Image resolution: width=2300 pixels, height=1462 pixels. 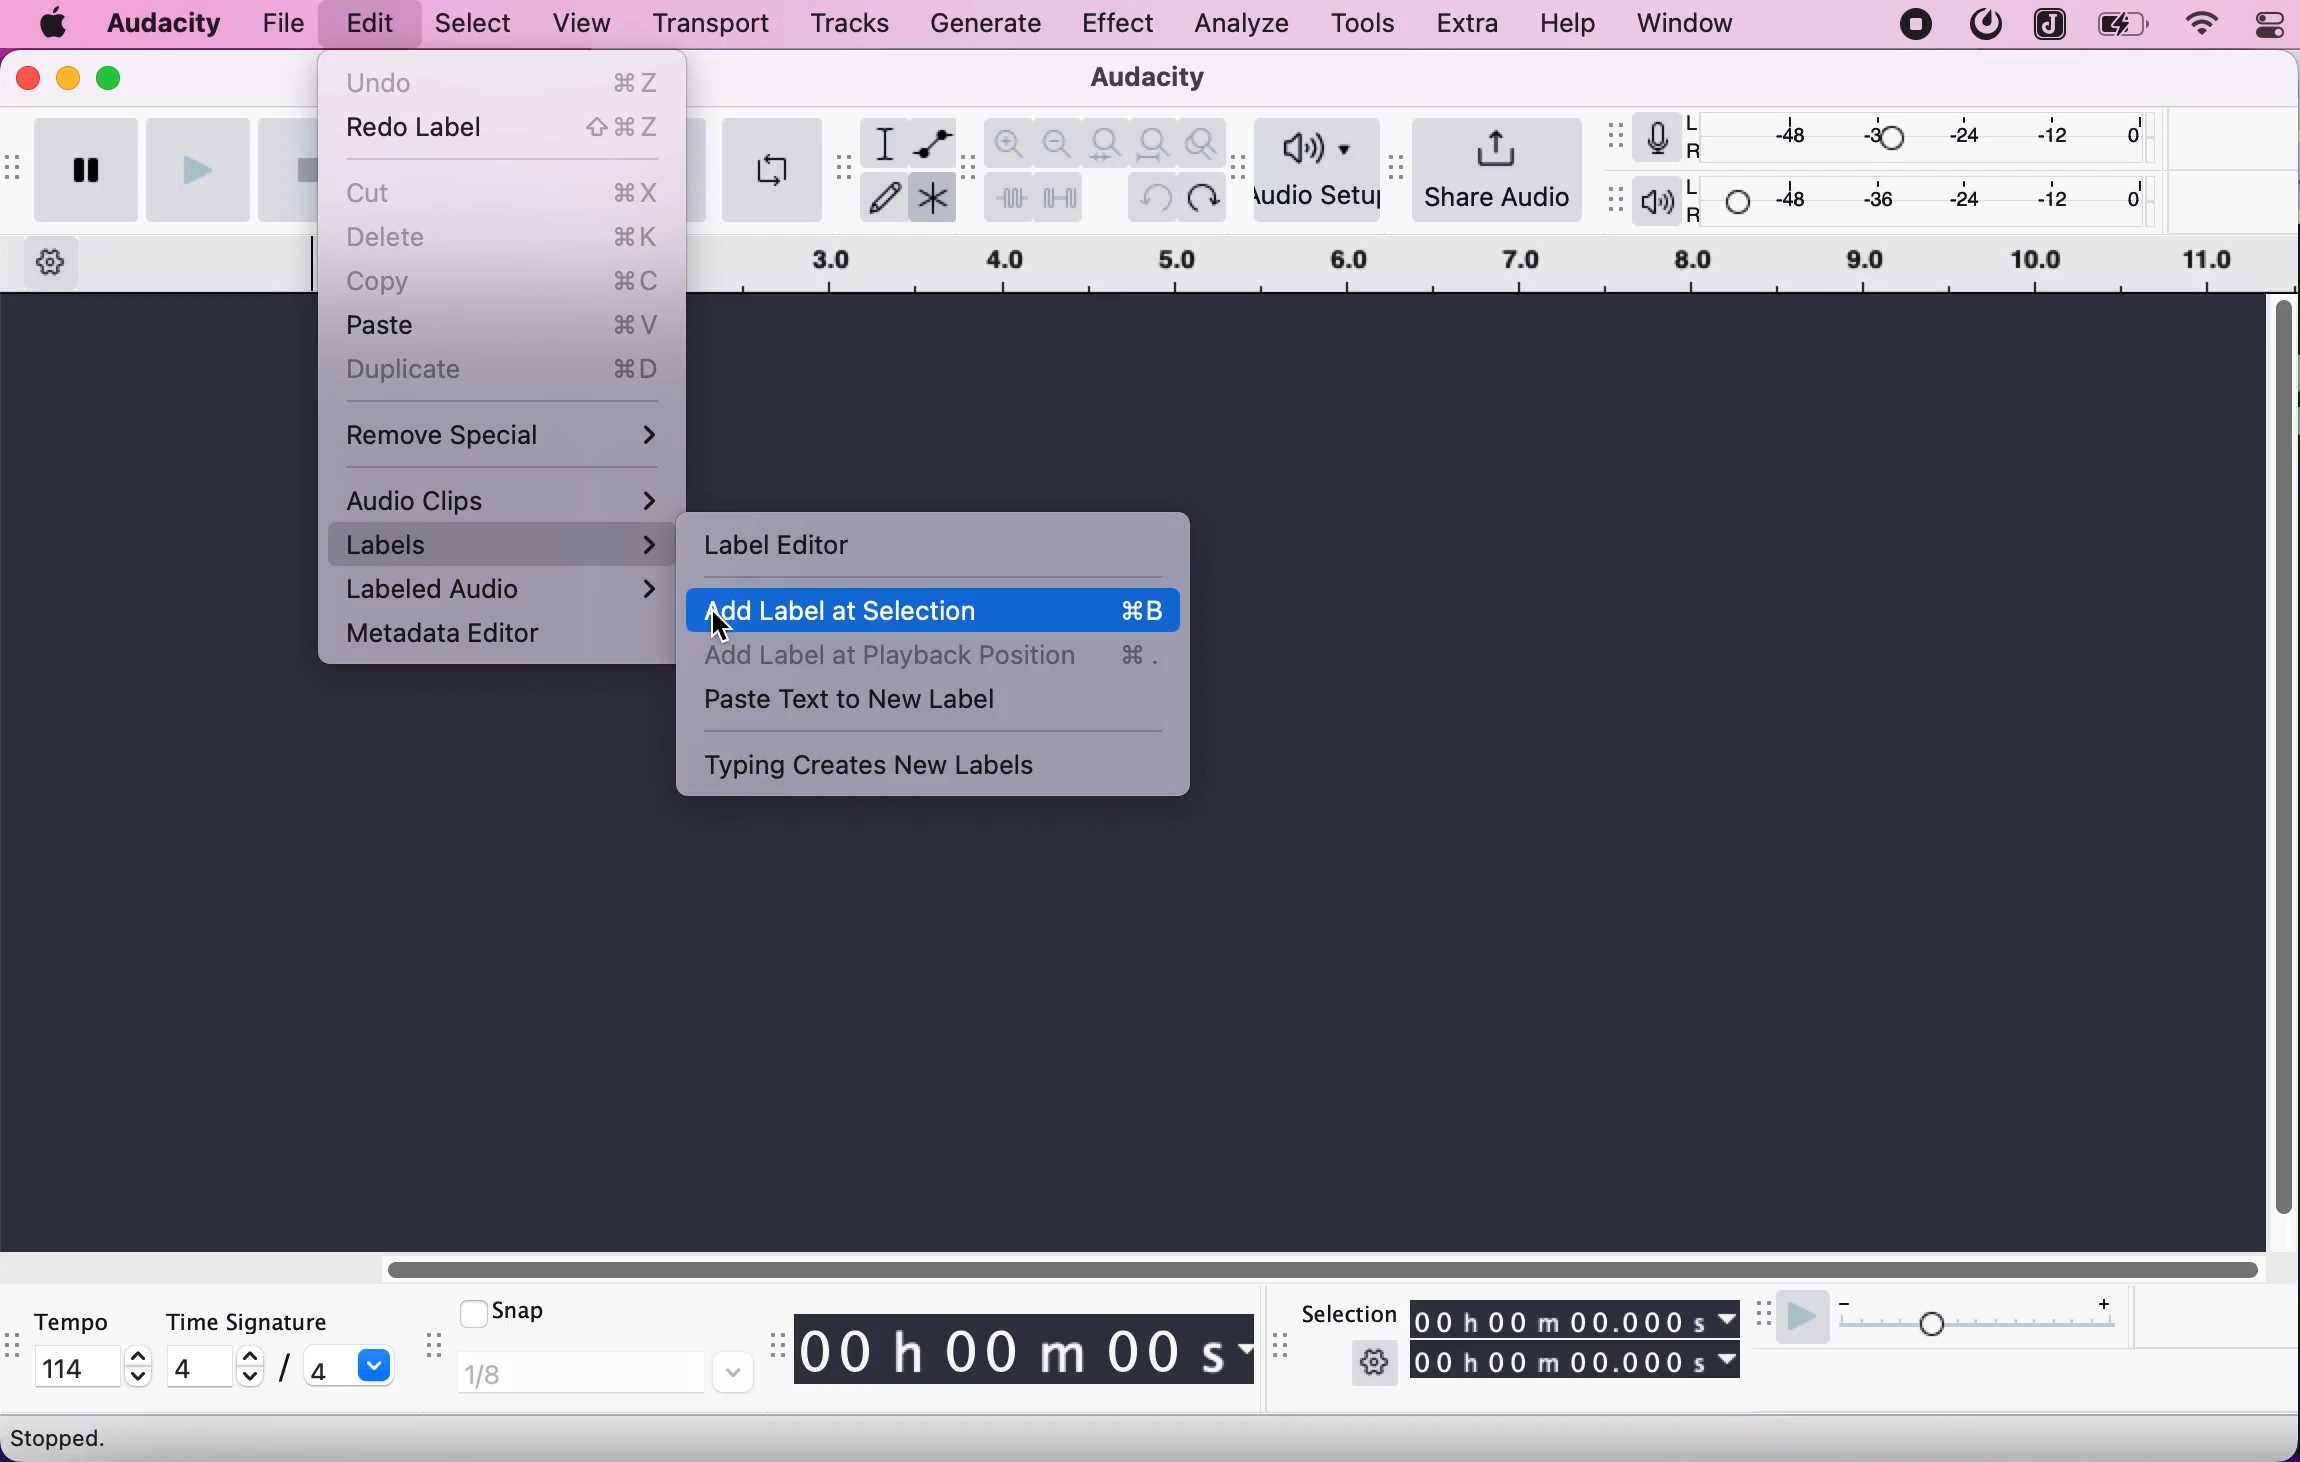 I want to click on recording level, so click(x=1925, y=136).